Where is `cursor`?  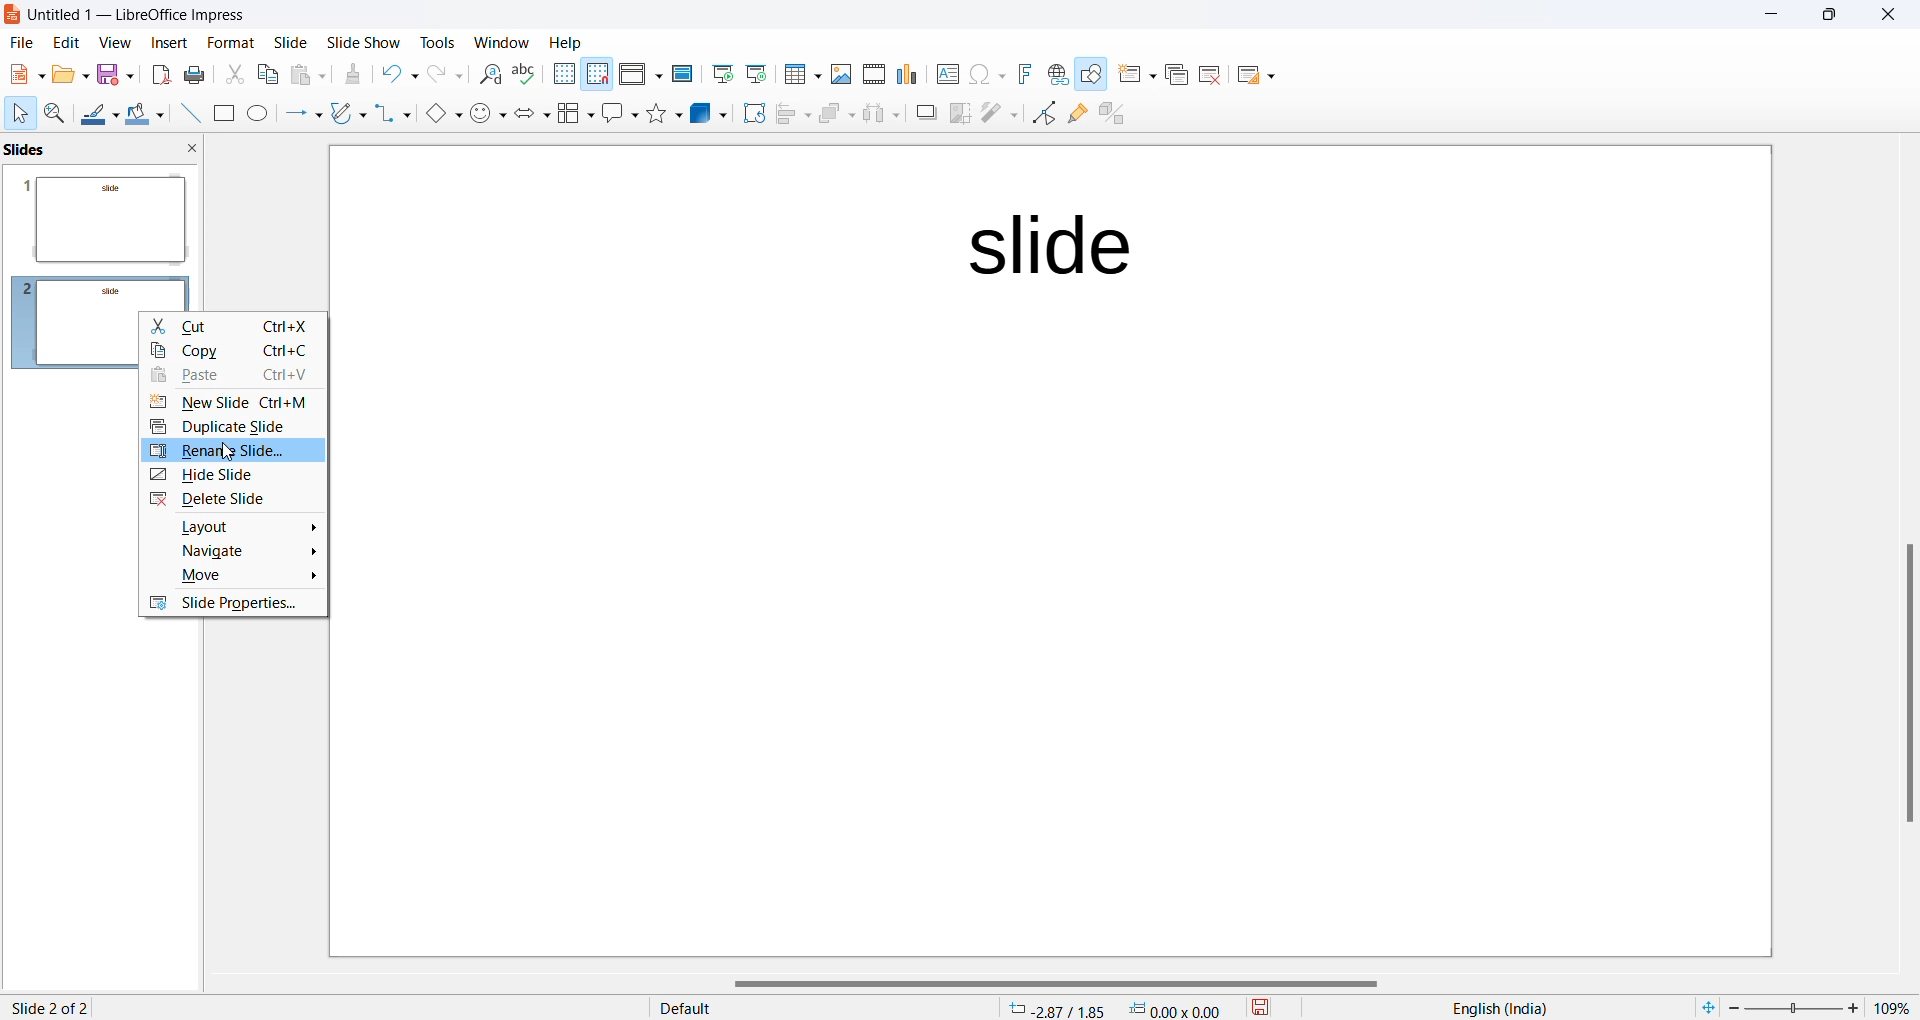 cursor is located at coordinates (227, 452).